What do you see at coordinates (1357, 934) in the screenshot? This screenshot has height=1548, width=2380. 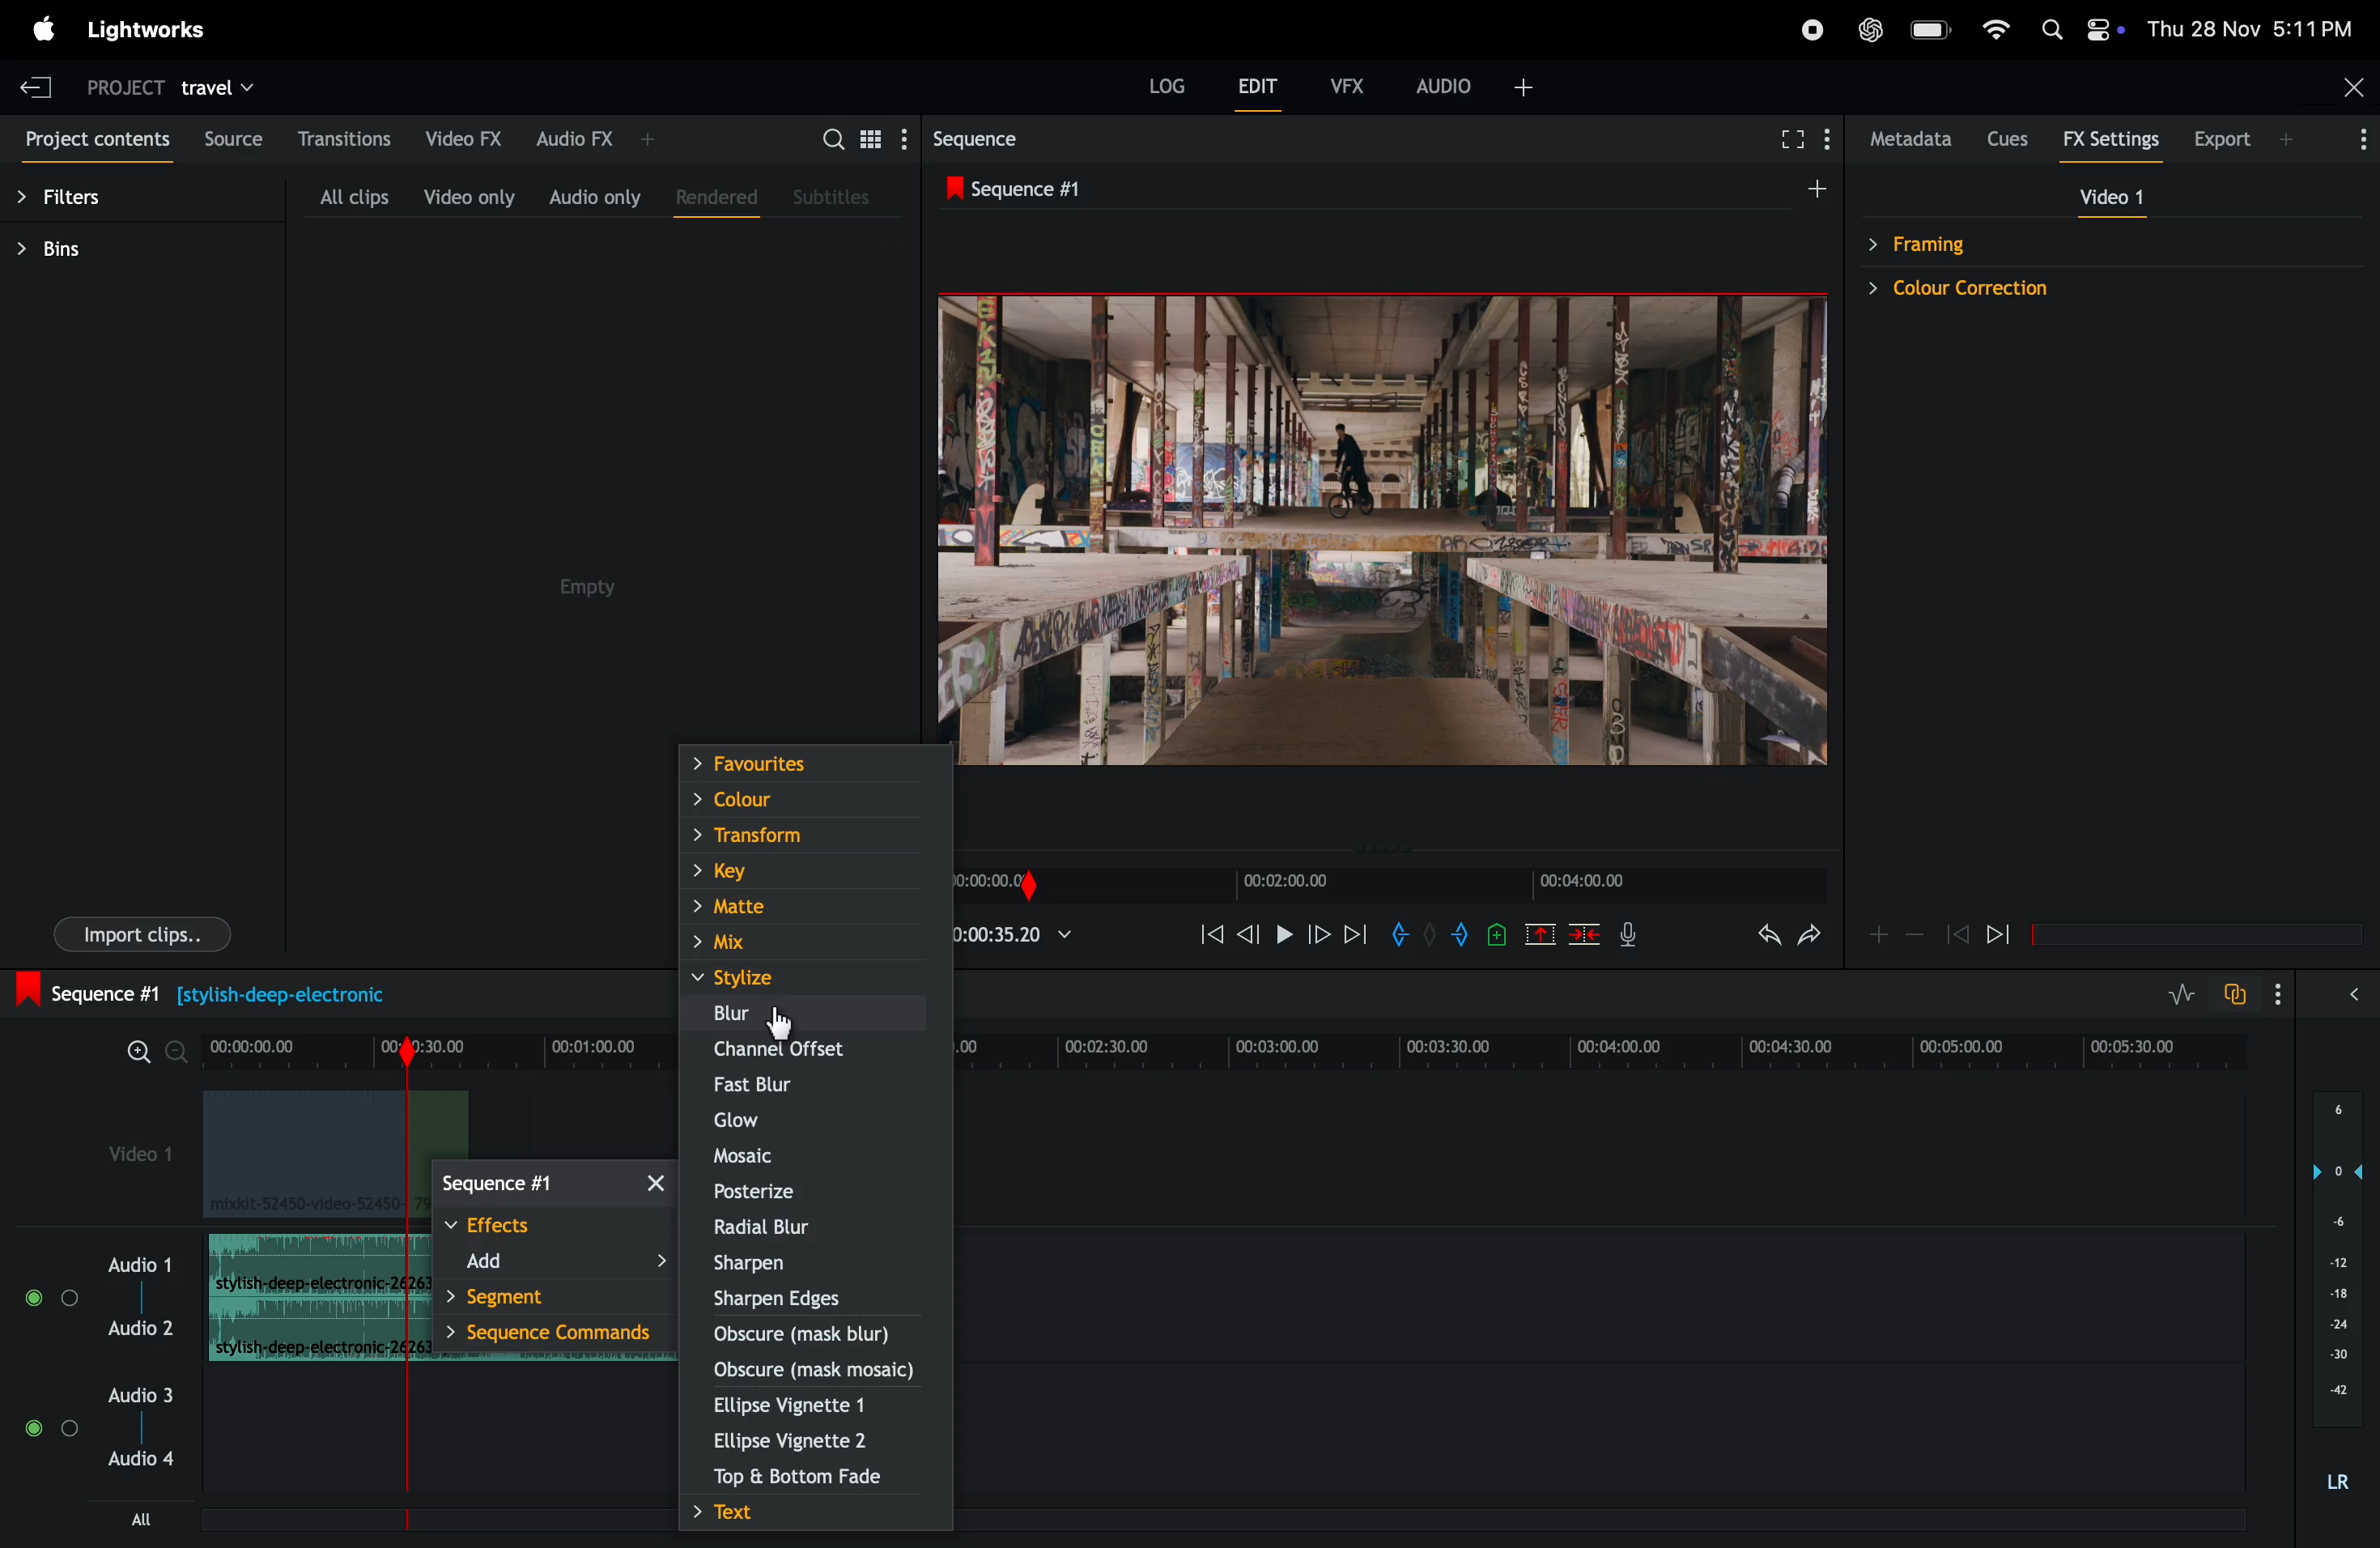 I see `next mark` at bounding box center [1357, 934].